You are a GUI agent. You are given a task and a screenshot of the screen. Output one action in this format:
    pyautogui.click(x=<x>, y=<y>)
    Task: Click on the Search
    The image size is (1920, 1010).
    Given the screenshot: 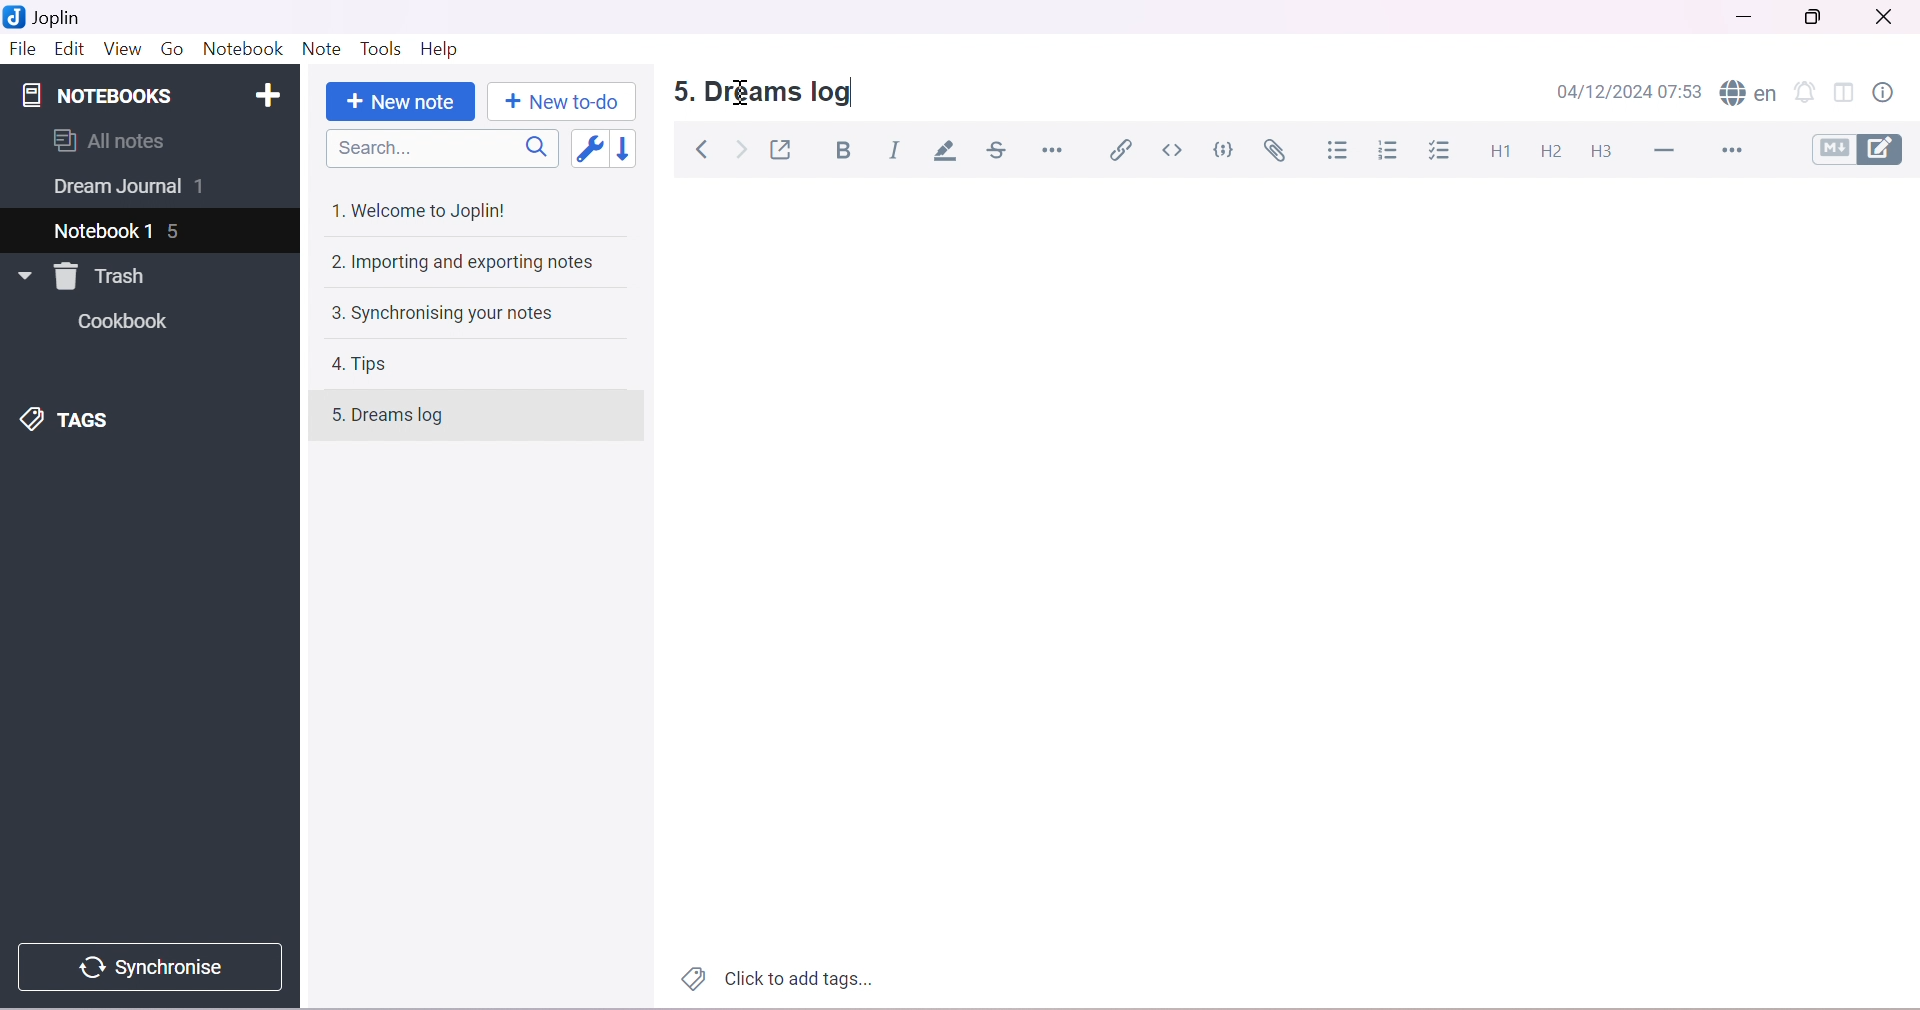 What is the action you would take?
    pyautogui.click(x=448, y=149)
    